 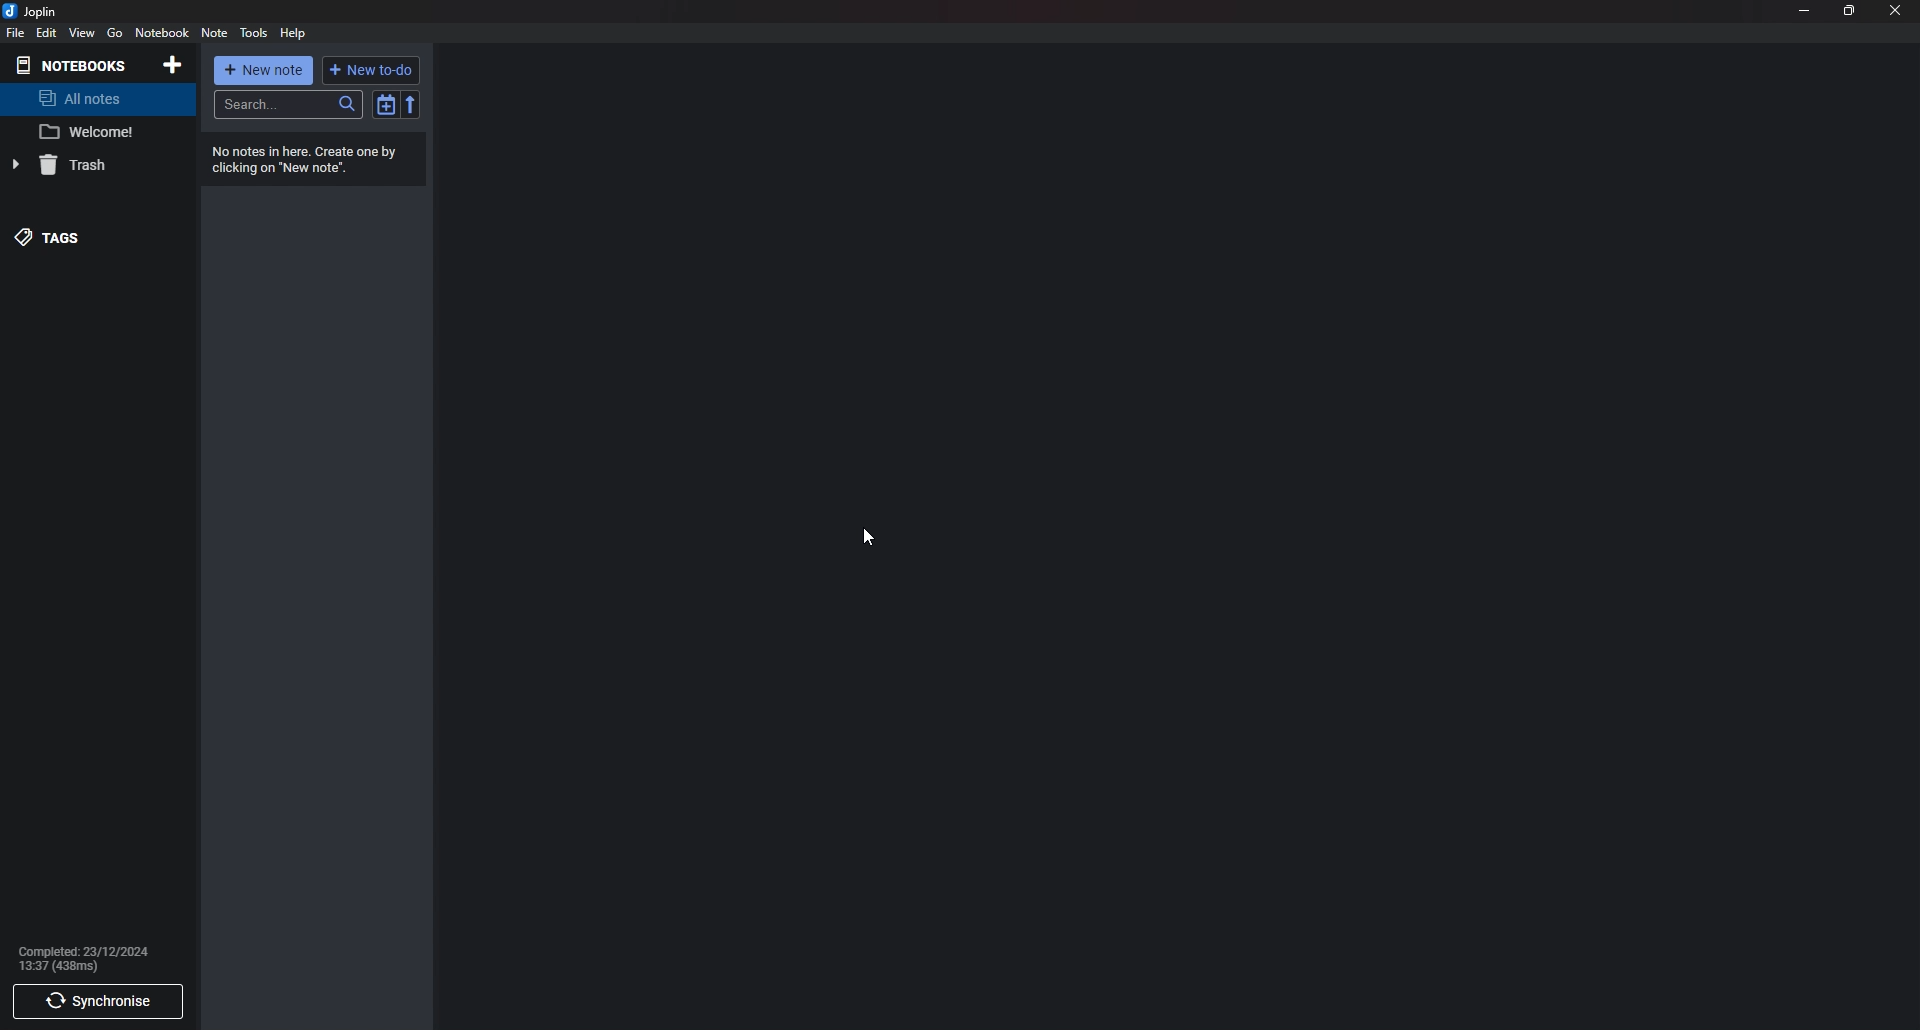 I want to click on Notebooks, so click(x=75, y=66).